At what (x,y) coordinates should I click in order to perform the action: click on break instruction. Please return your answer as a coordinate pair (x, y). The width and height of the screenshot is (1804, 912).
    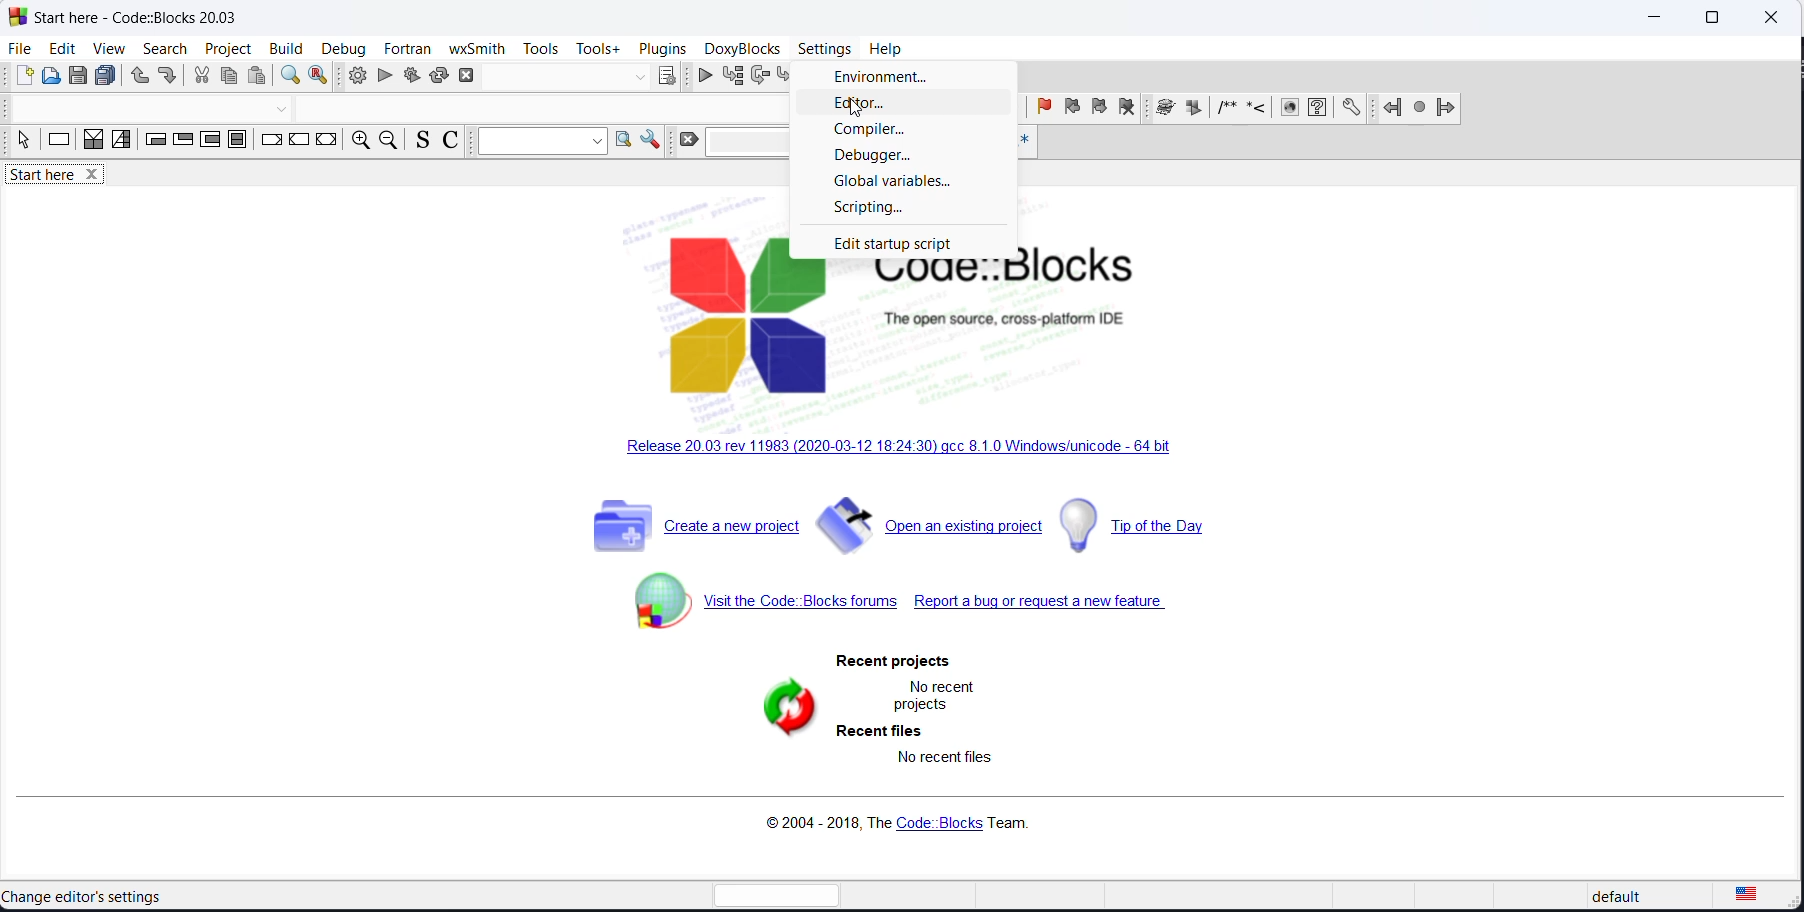
    Looking at the image, I should click on (269, 143).